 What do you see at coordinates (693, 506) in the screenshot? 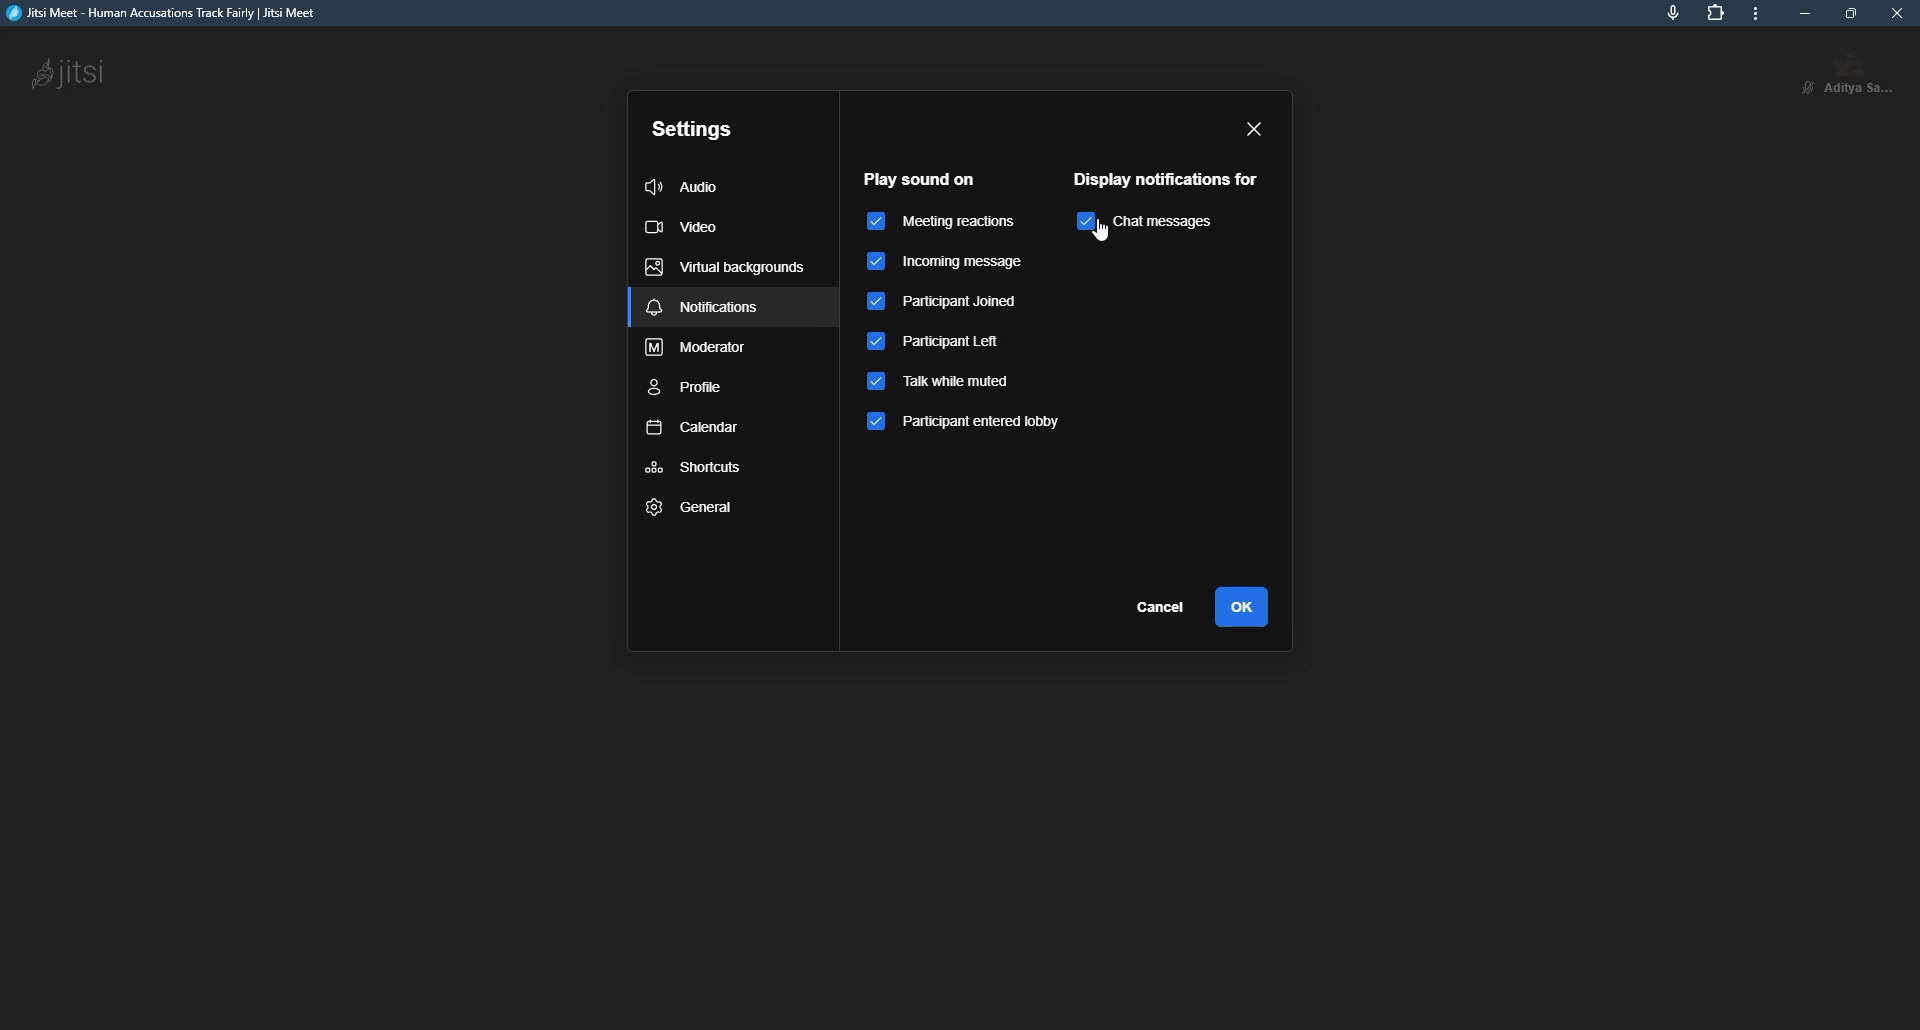
I see `general` at bounding box center [693, 506].